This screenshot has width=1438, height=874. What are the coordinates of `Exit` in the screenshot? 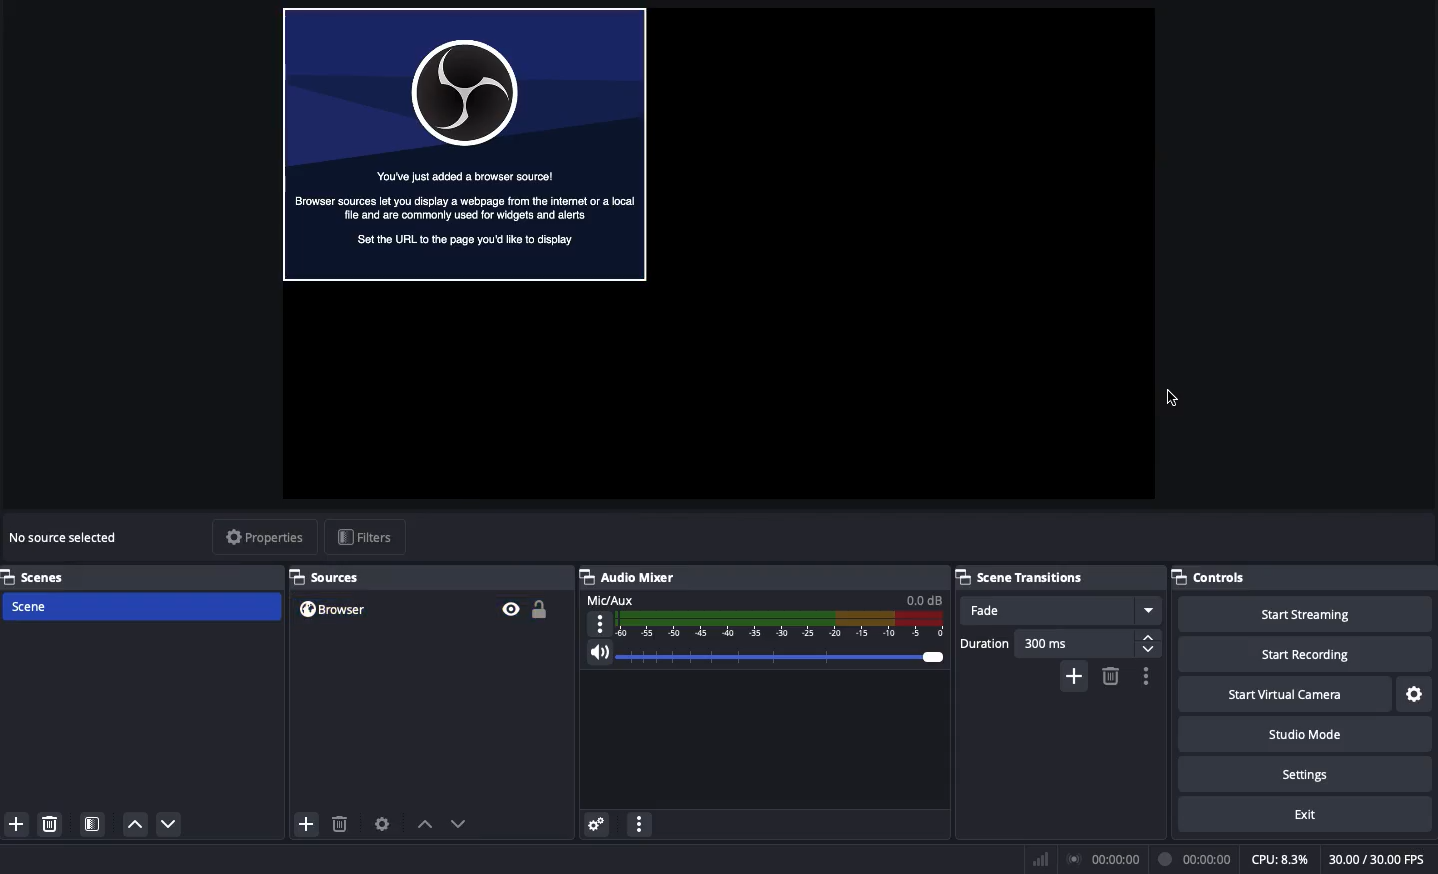 It's located at (1304, 815).